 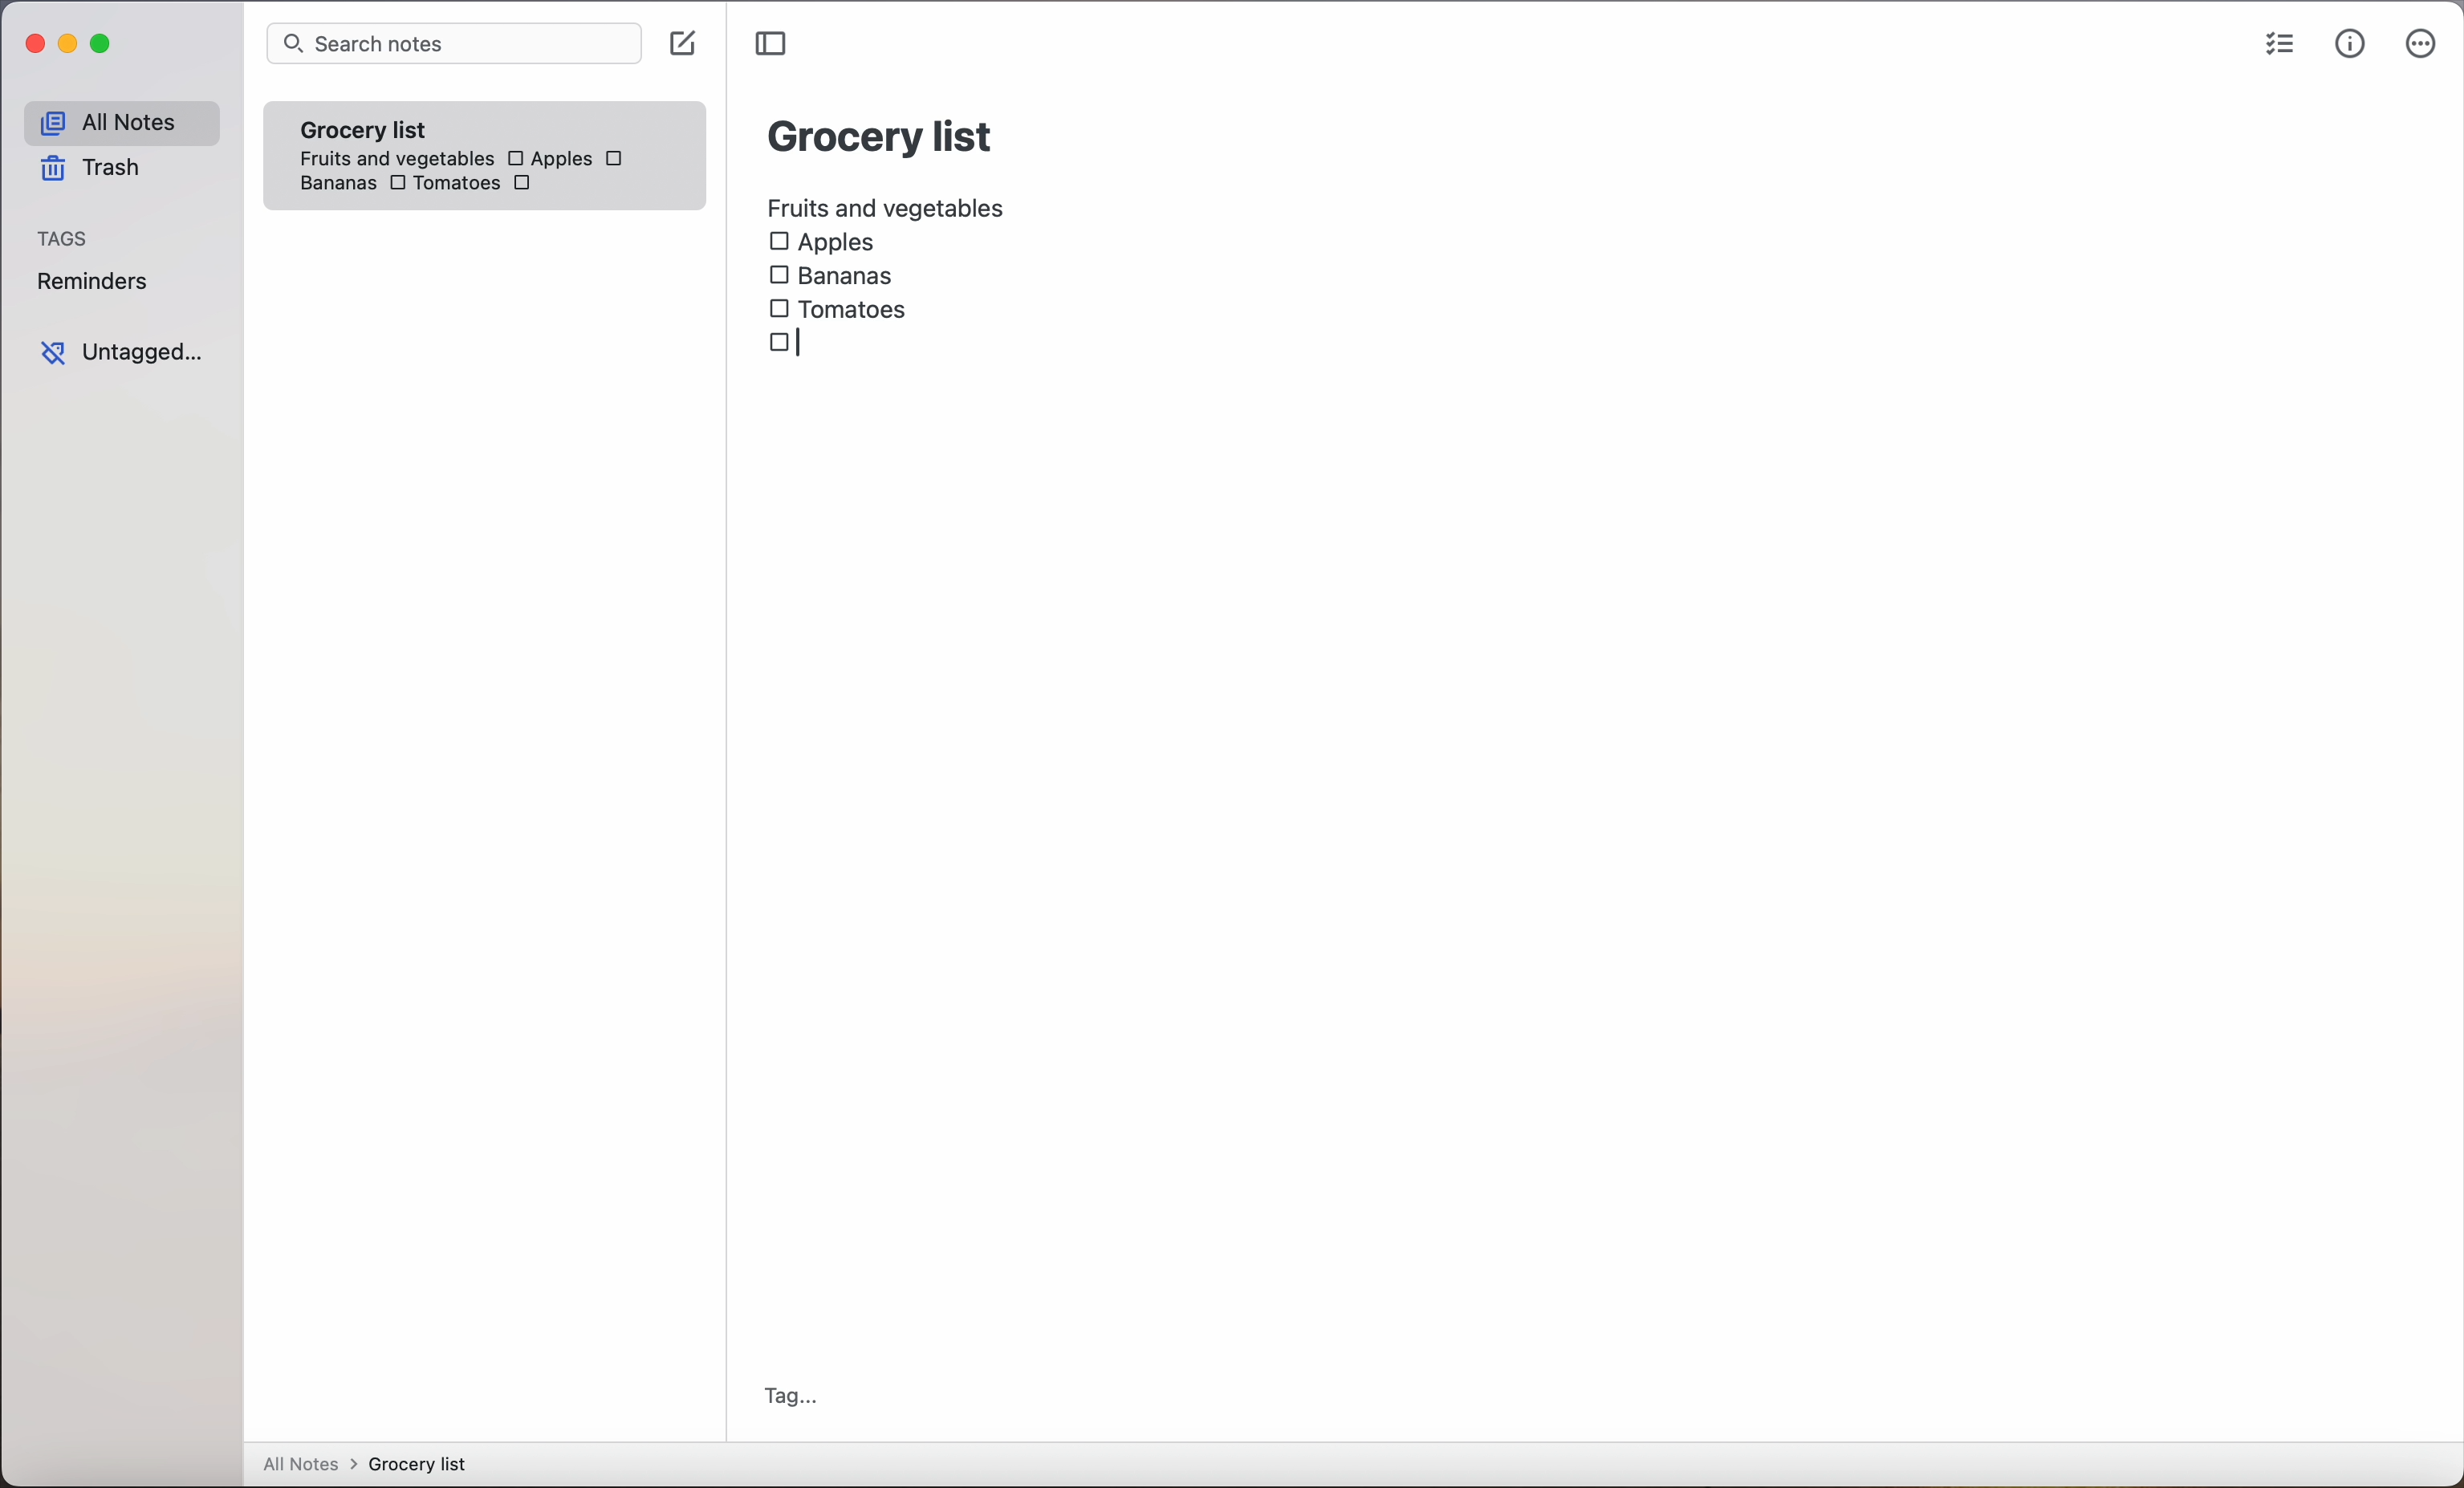 I want to click on fruits and vegetables, so click(x=888, y=205).